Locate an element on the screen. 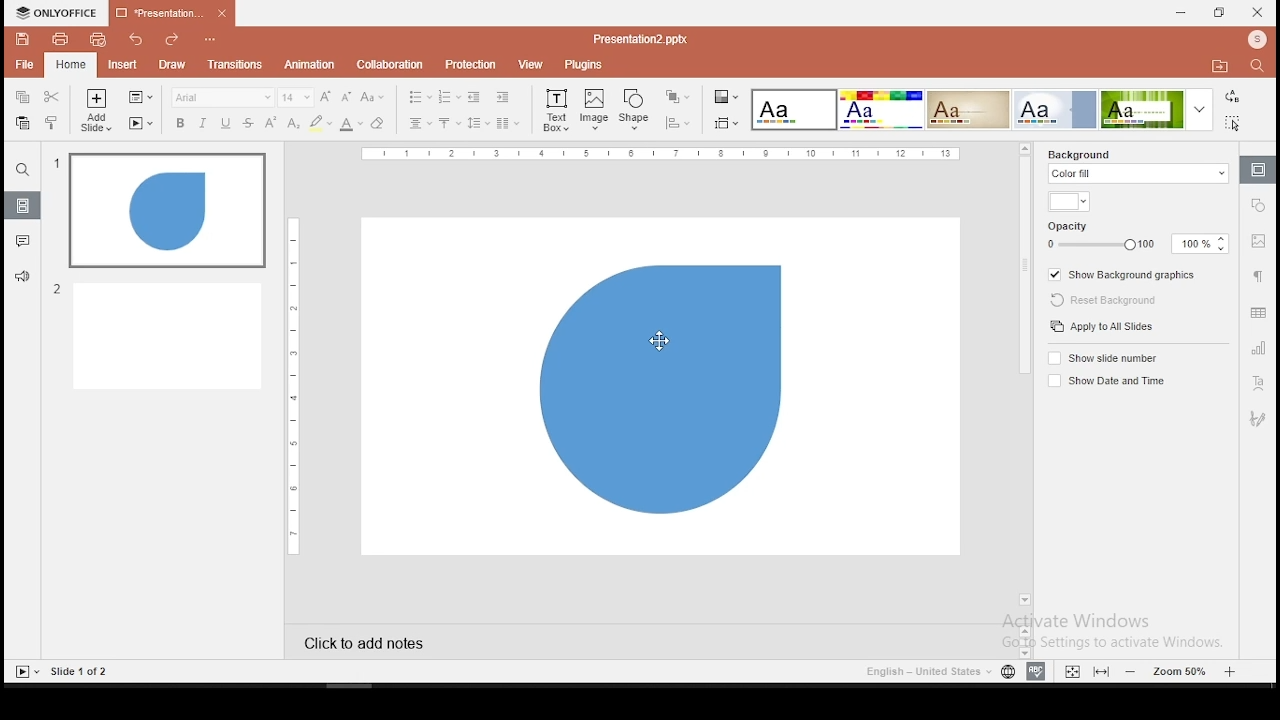 The image size is (1280, 720). protection is located at coordinates (469, 65).